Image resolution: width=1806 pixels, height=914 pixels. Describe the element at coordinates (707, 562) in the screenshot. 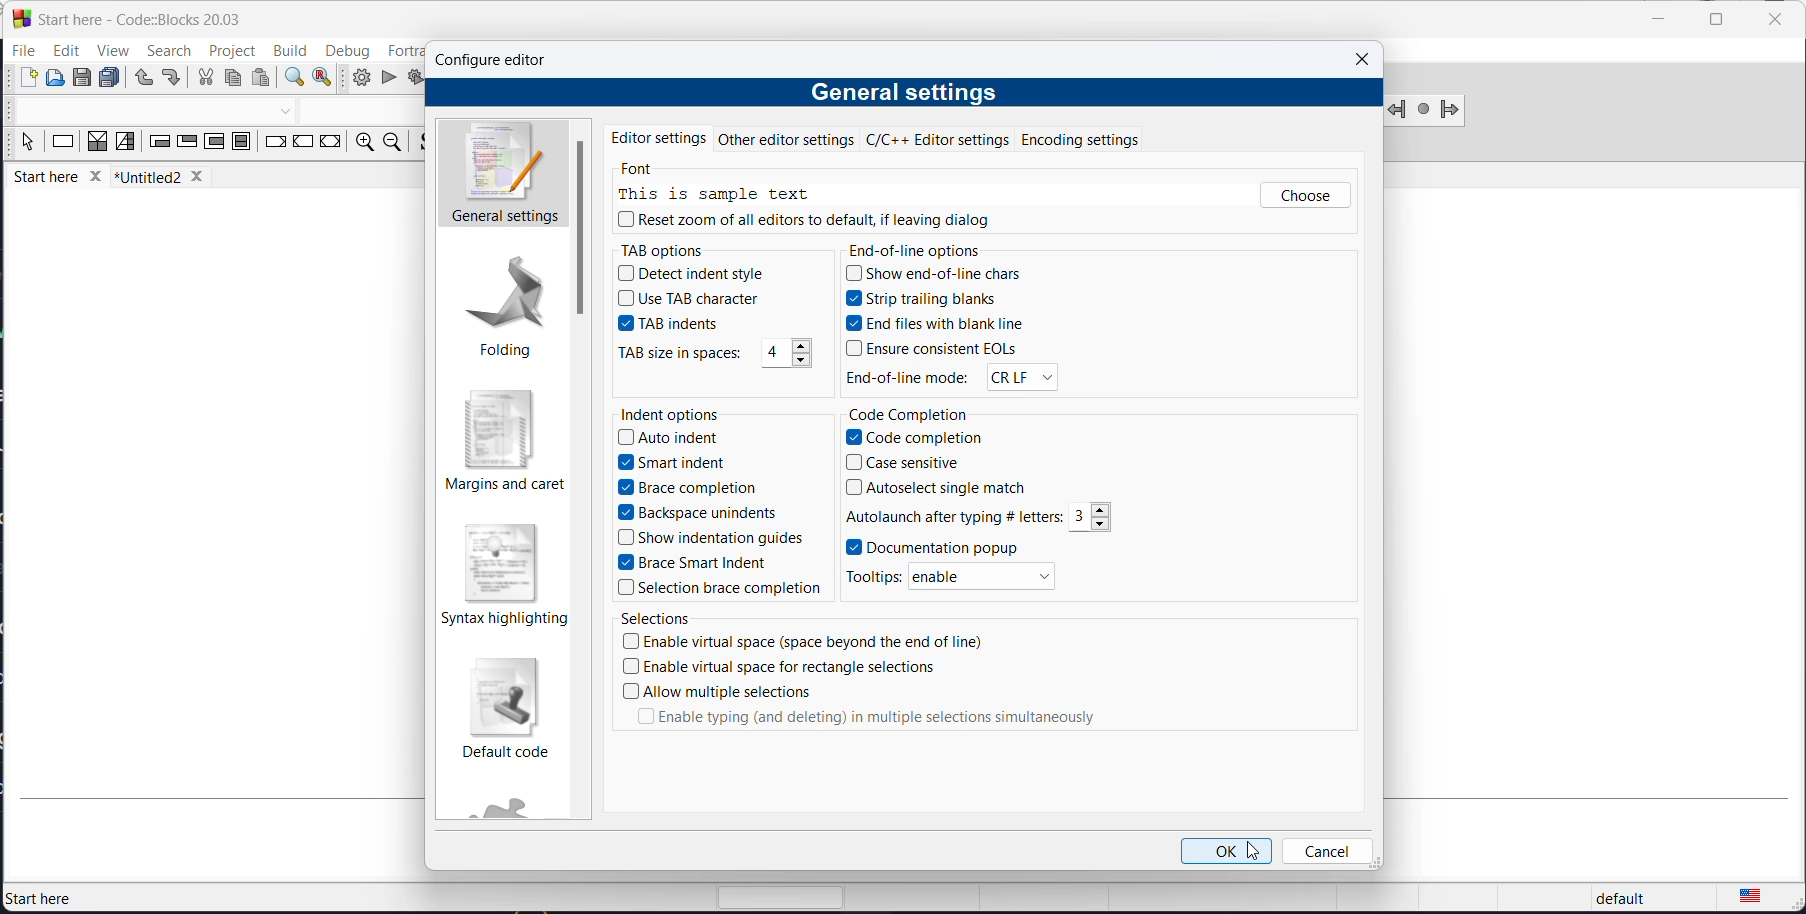

I see `brace smart indent checkbox` at that location.